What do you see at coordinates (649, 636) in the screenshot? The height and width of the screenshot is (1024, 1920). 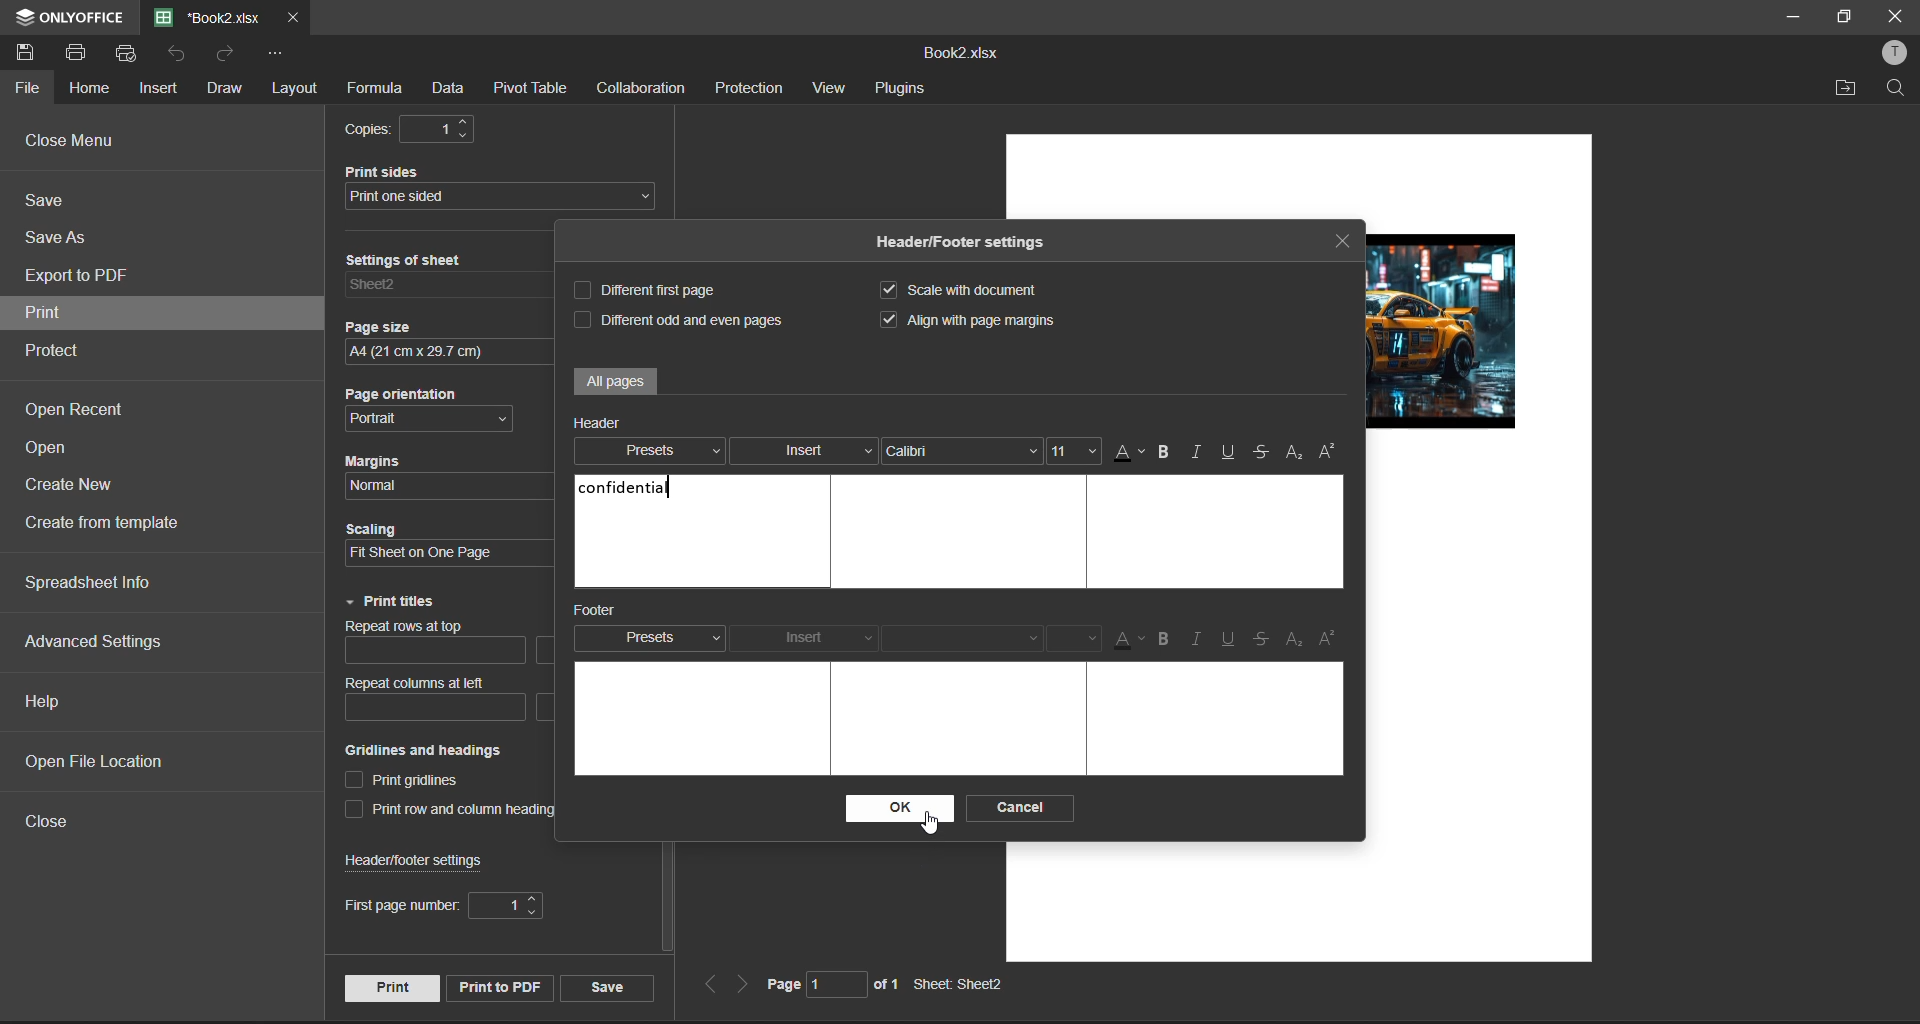 I see `presets` at bounding box center [649, 636].